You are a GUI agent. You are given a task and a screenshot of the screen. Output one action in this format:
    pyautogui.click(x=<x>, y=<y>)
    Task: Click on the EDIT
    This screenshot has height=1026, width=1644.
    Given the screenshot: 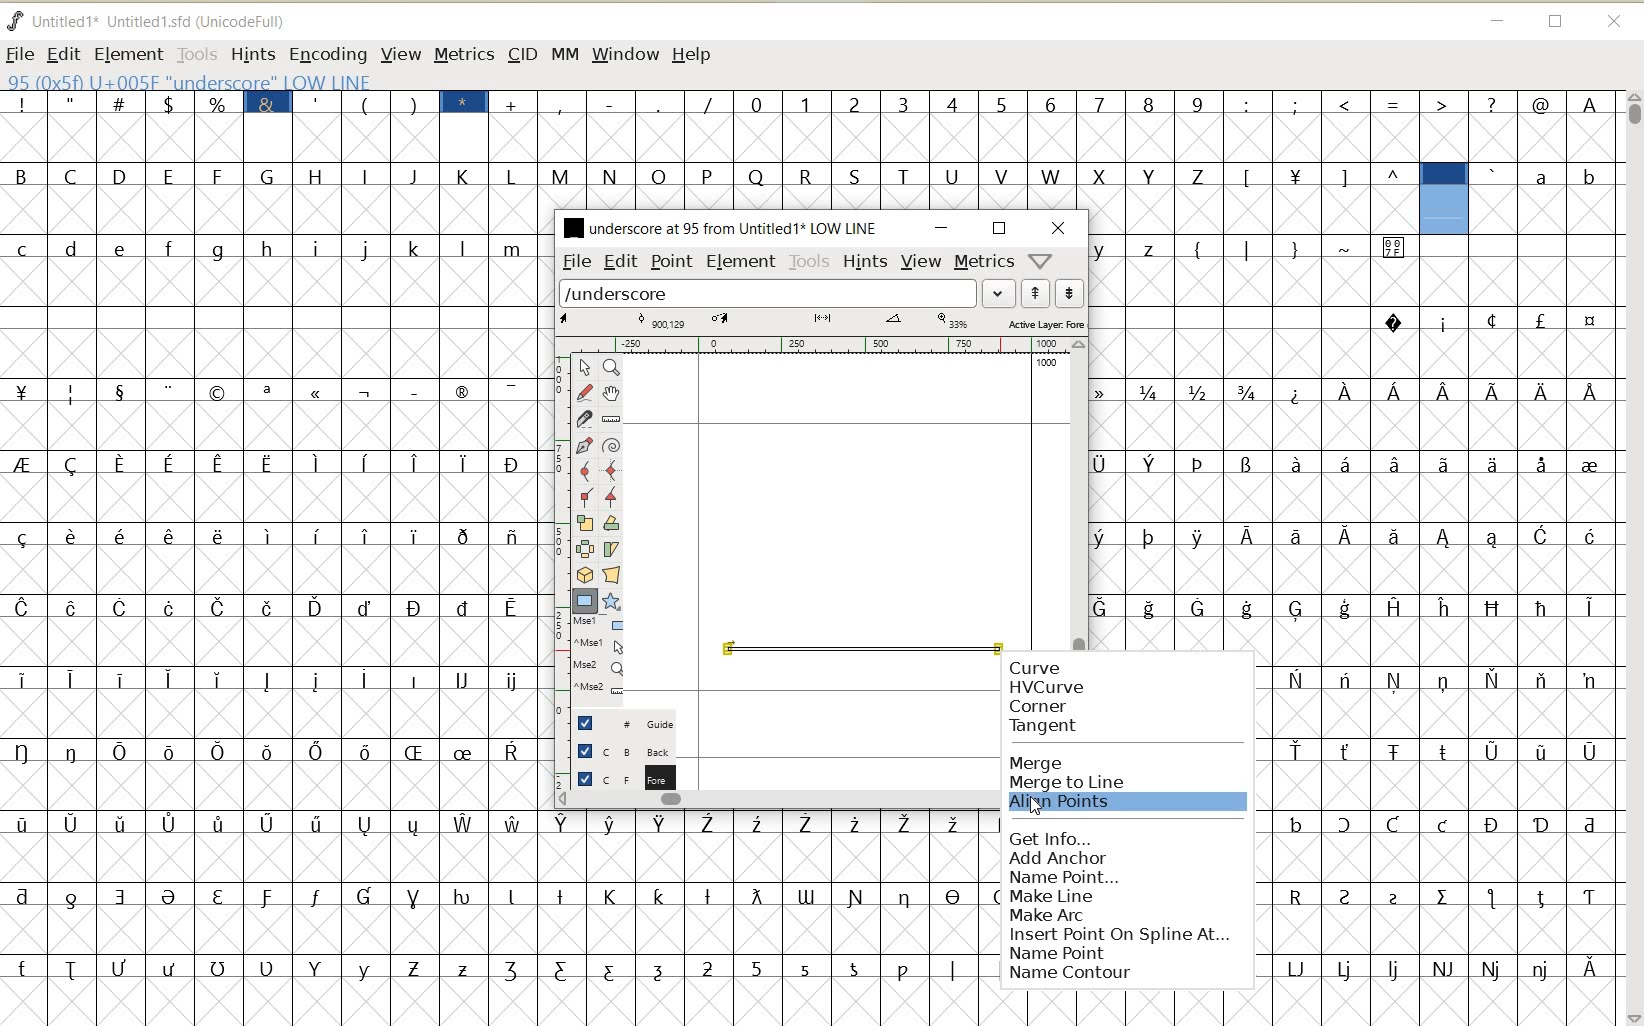 What is the action you would take?
    pyautogui.click(x=62, y=55)
    